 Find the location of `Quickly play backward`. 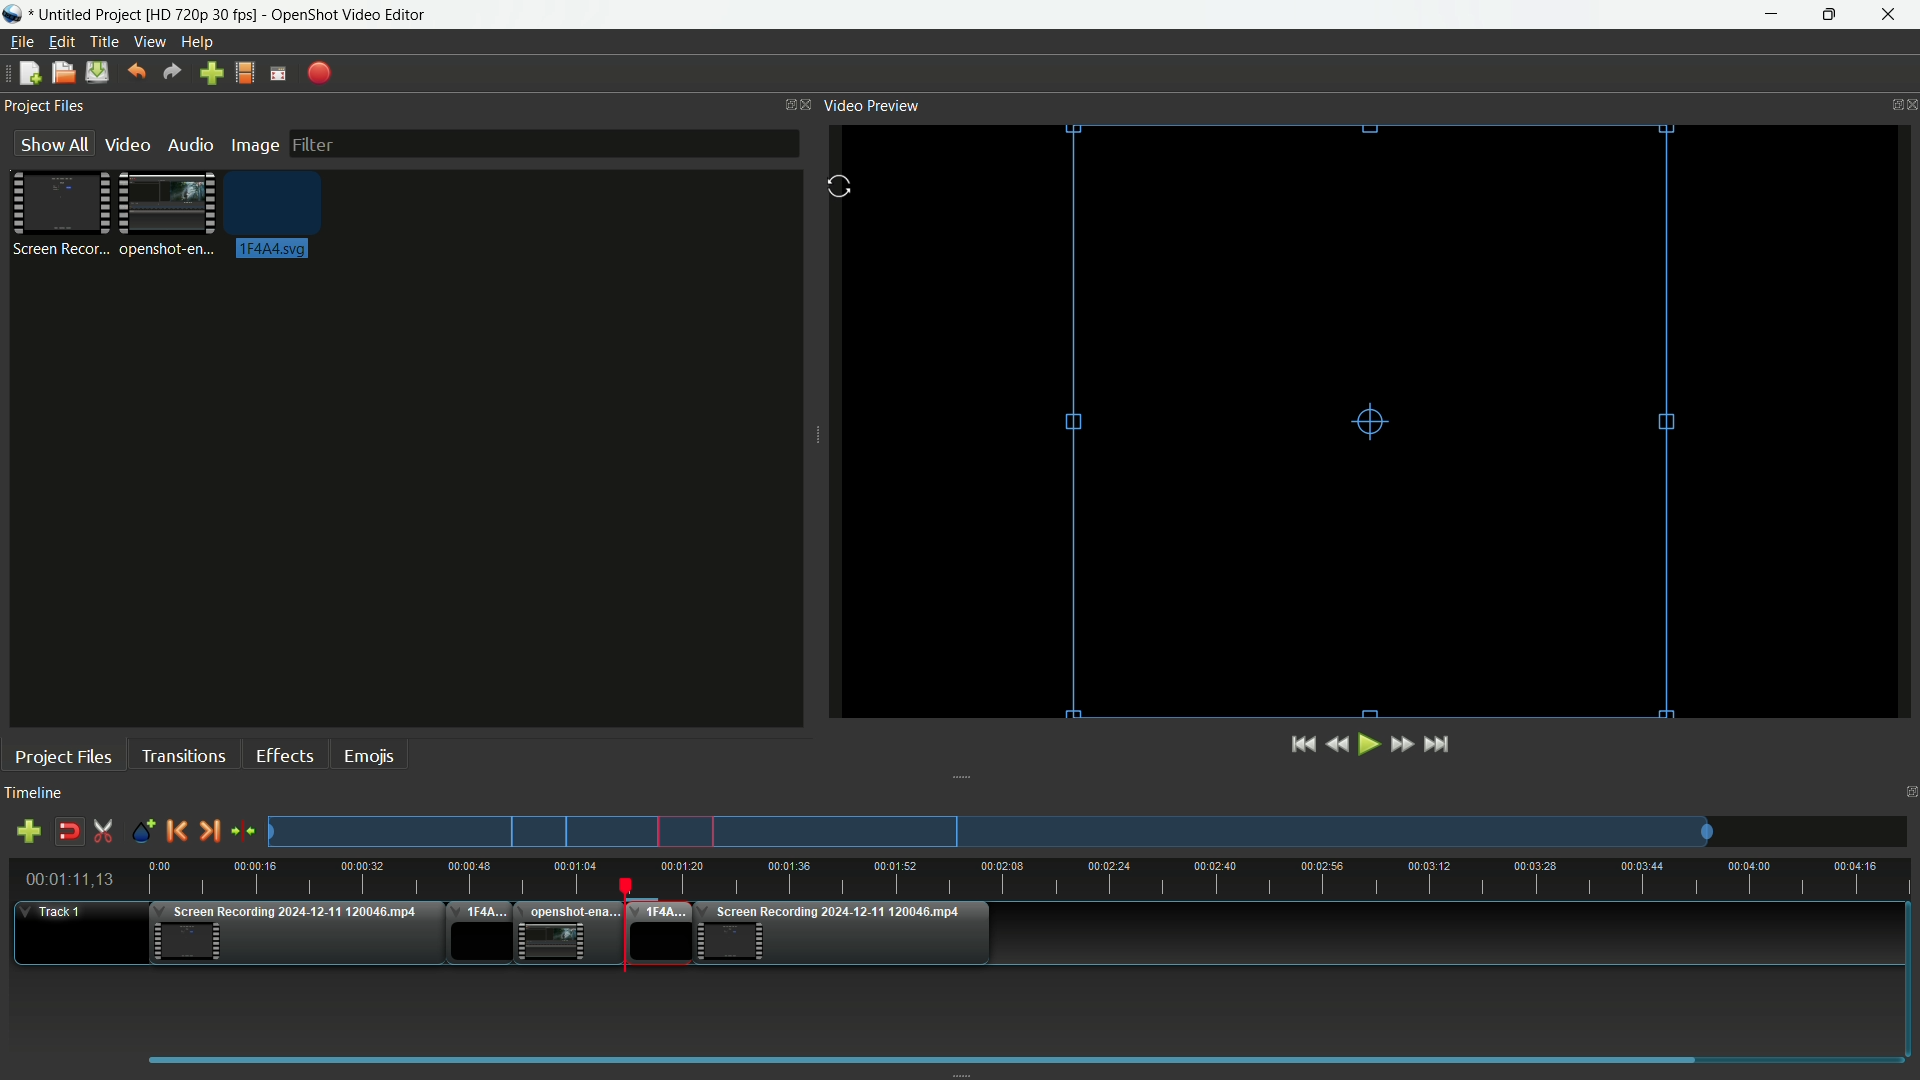

Quickly play backward is located at coordinates (1342, 744).